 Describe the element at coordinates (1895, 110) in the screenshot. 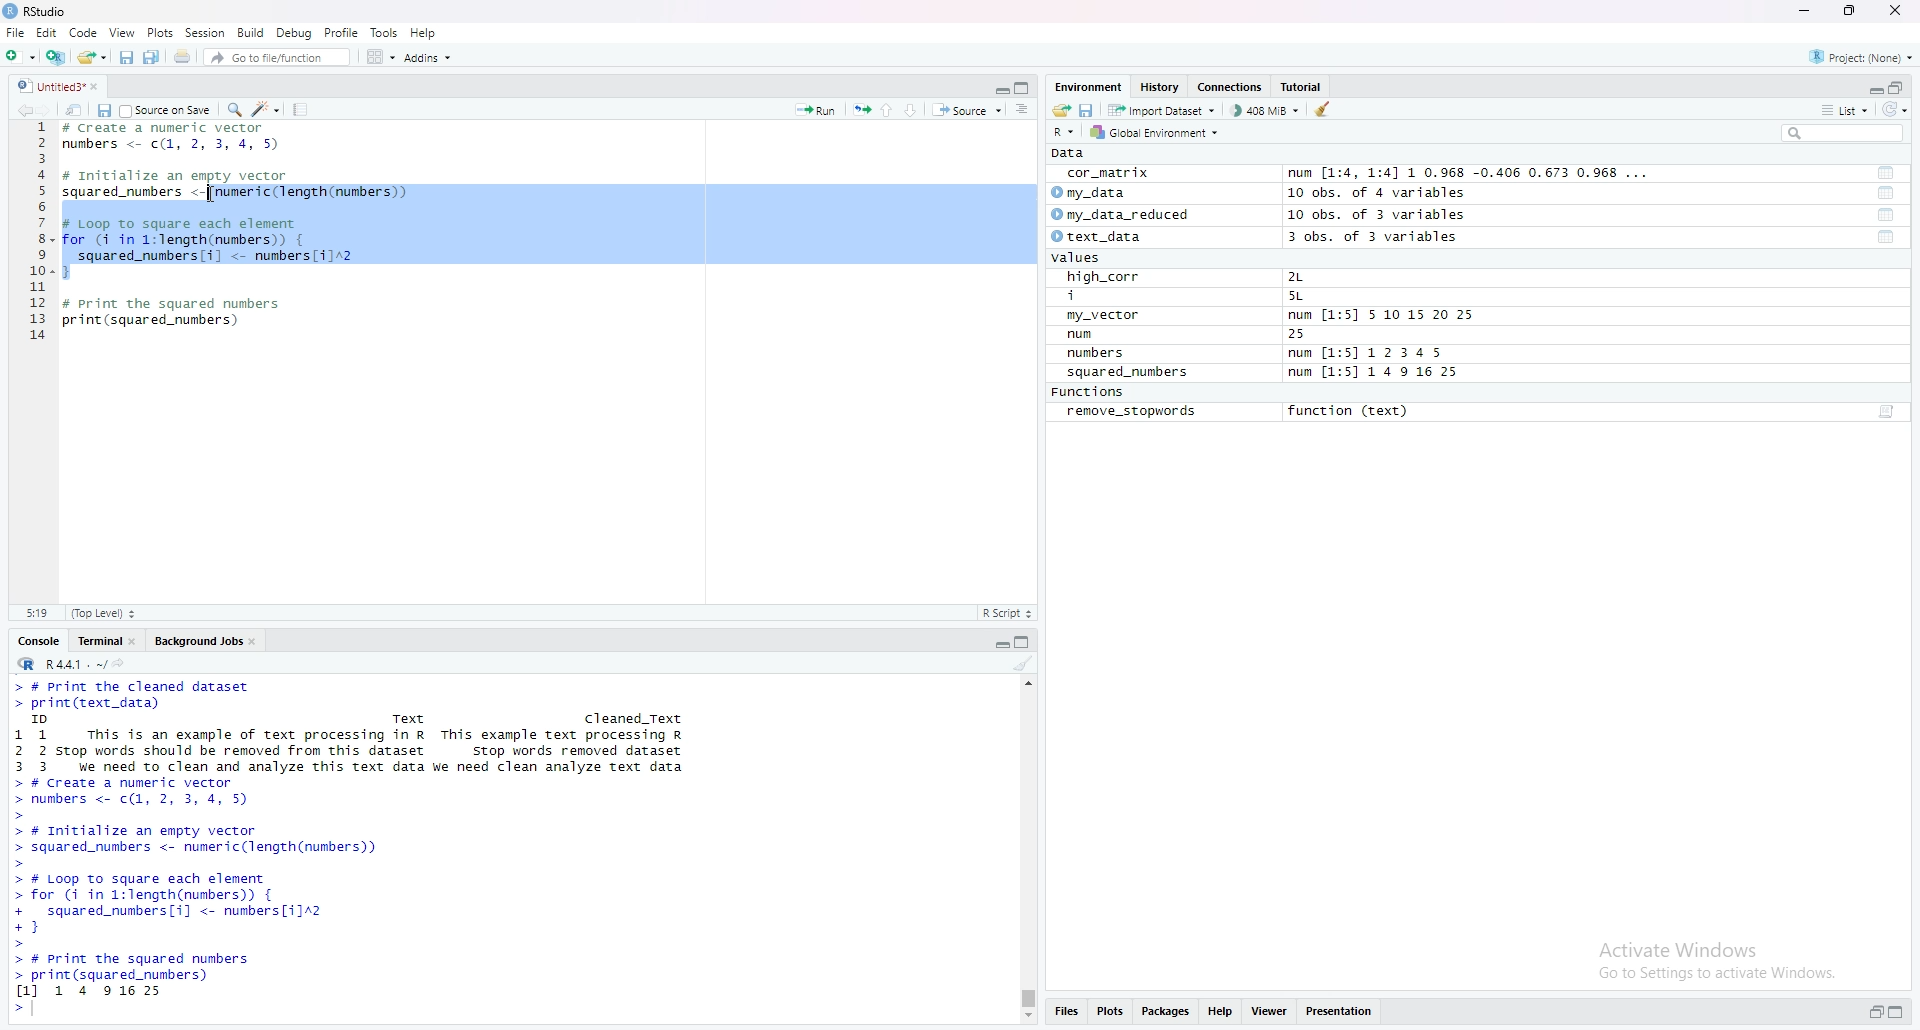

I see `refresh options` at that location.